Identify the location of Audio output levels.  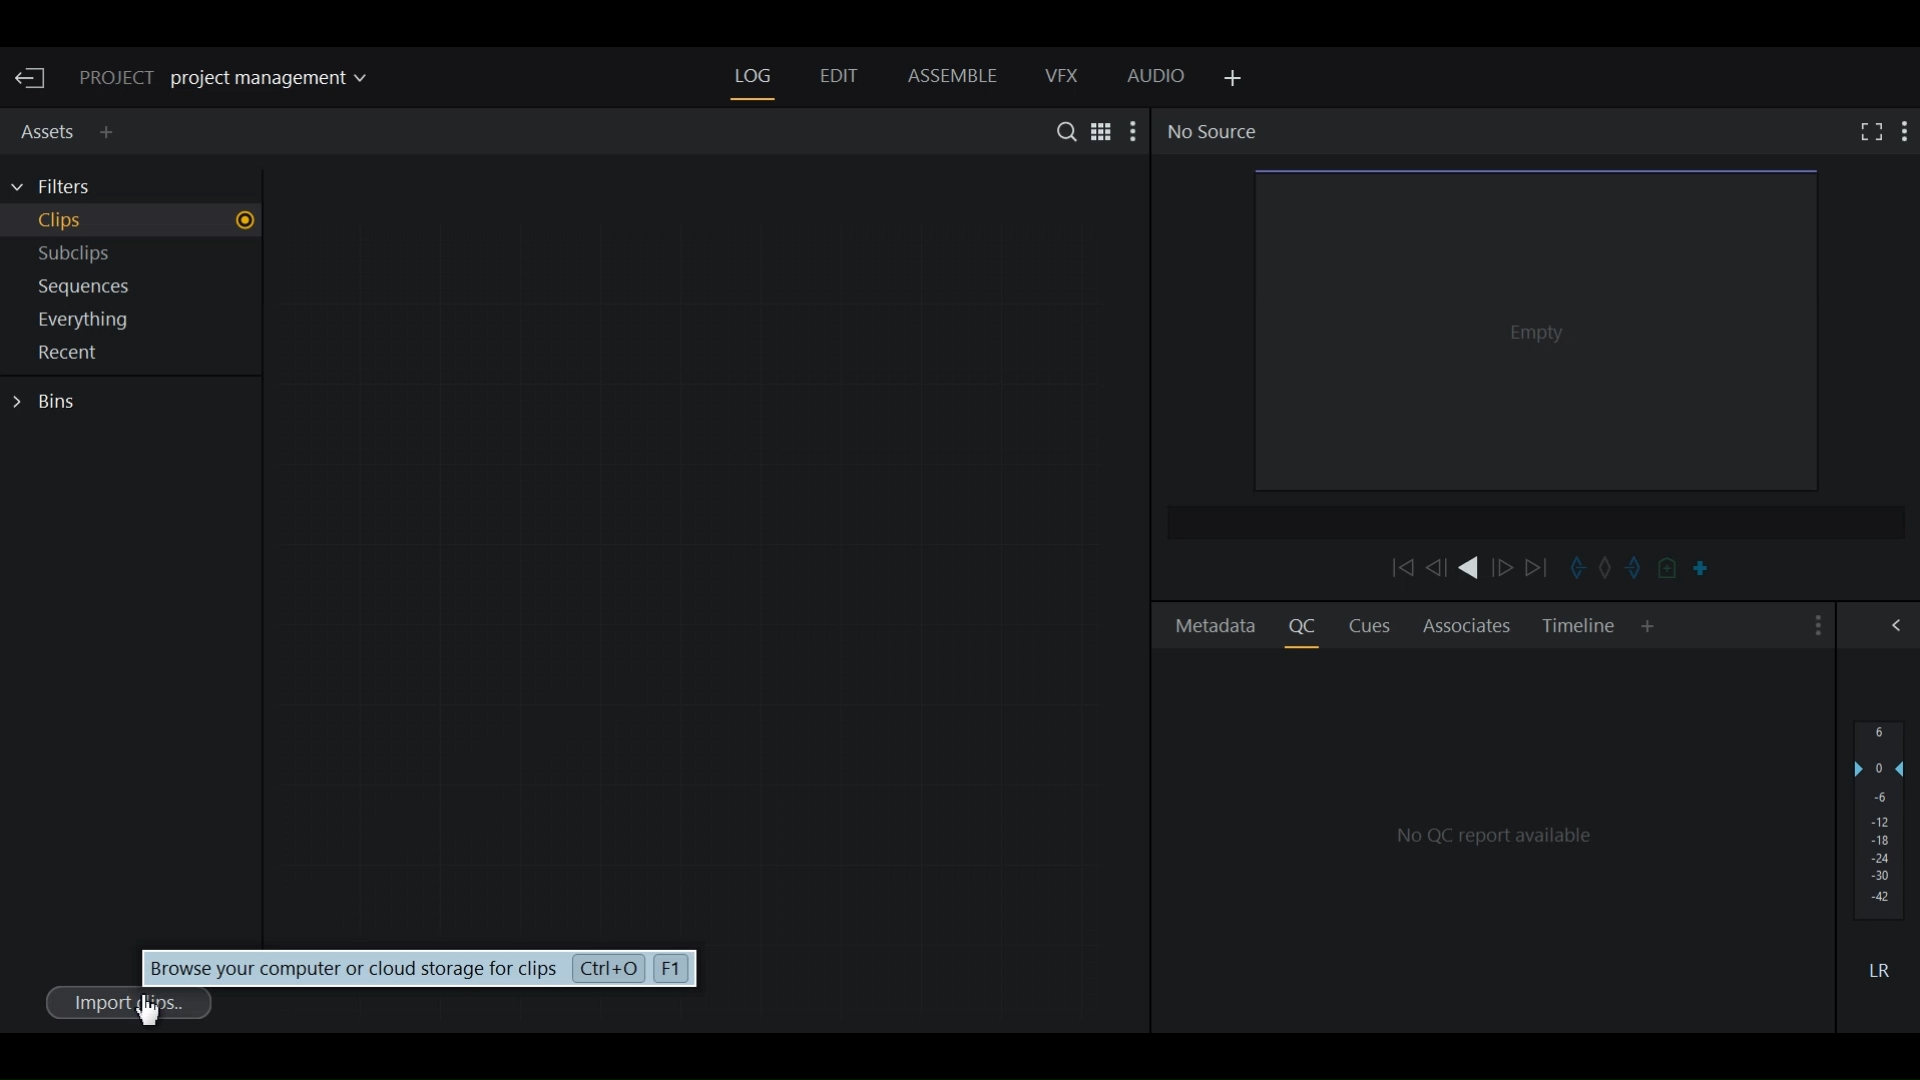
(1879, 819).